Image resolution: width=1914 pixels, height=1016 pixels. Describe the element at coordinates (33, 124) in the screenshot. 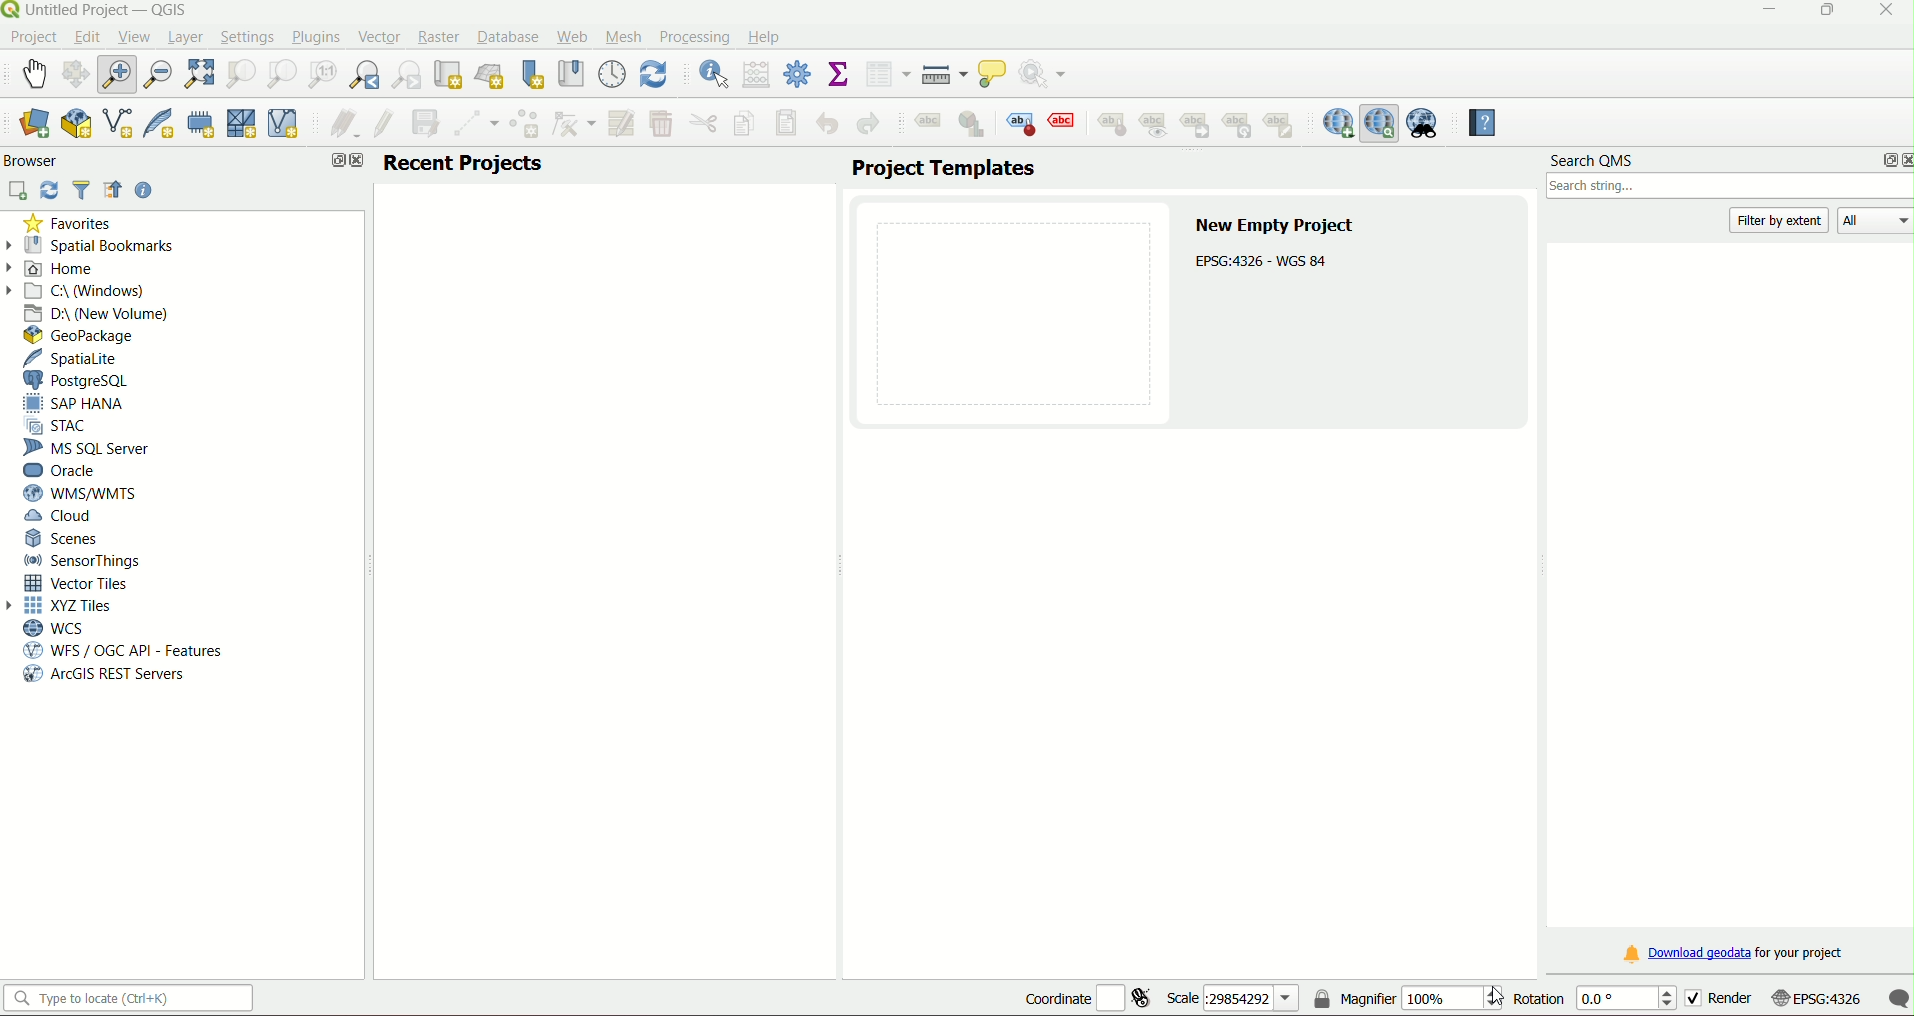

I see `open data source manager` at that location.